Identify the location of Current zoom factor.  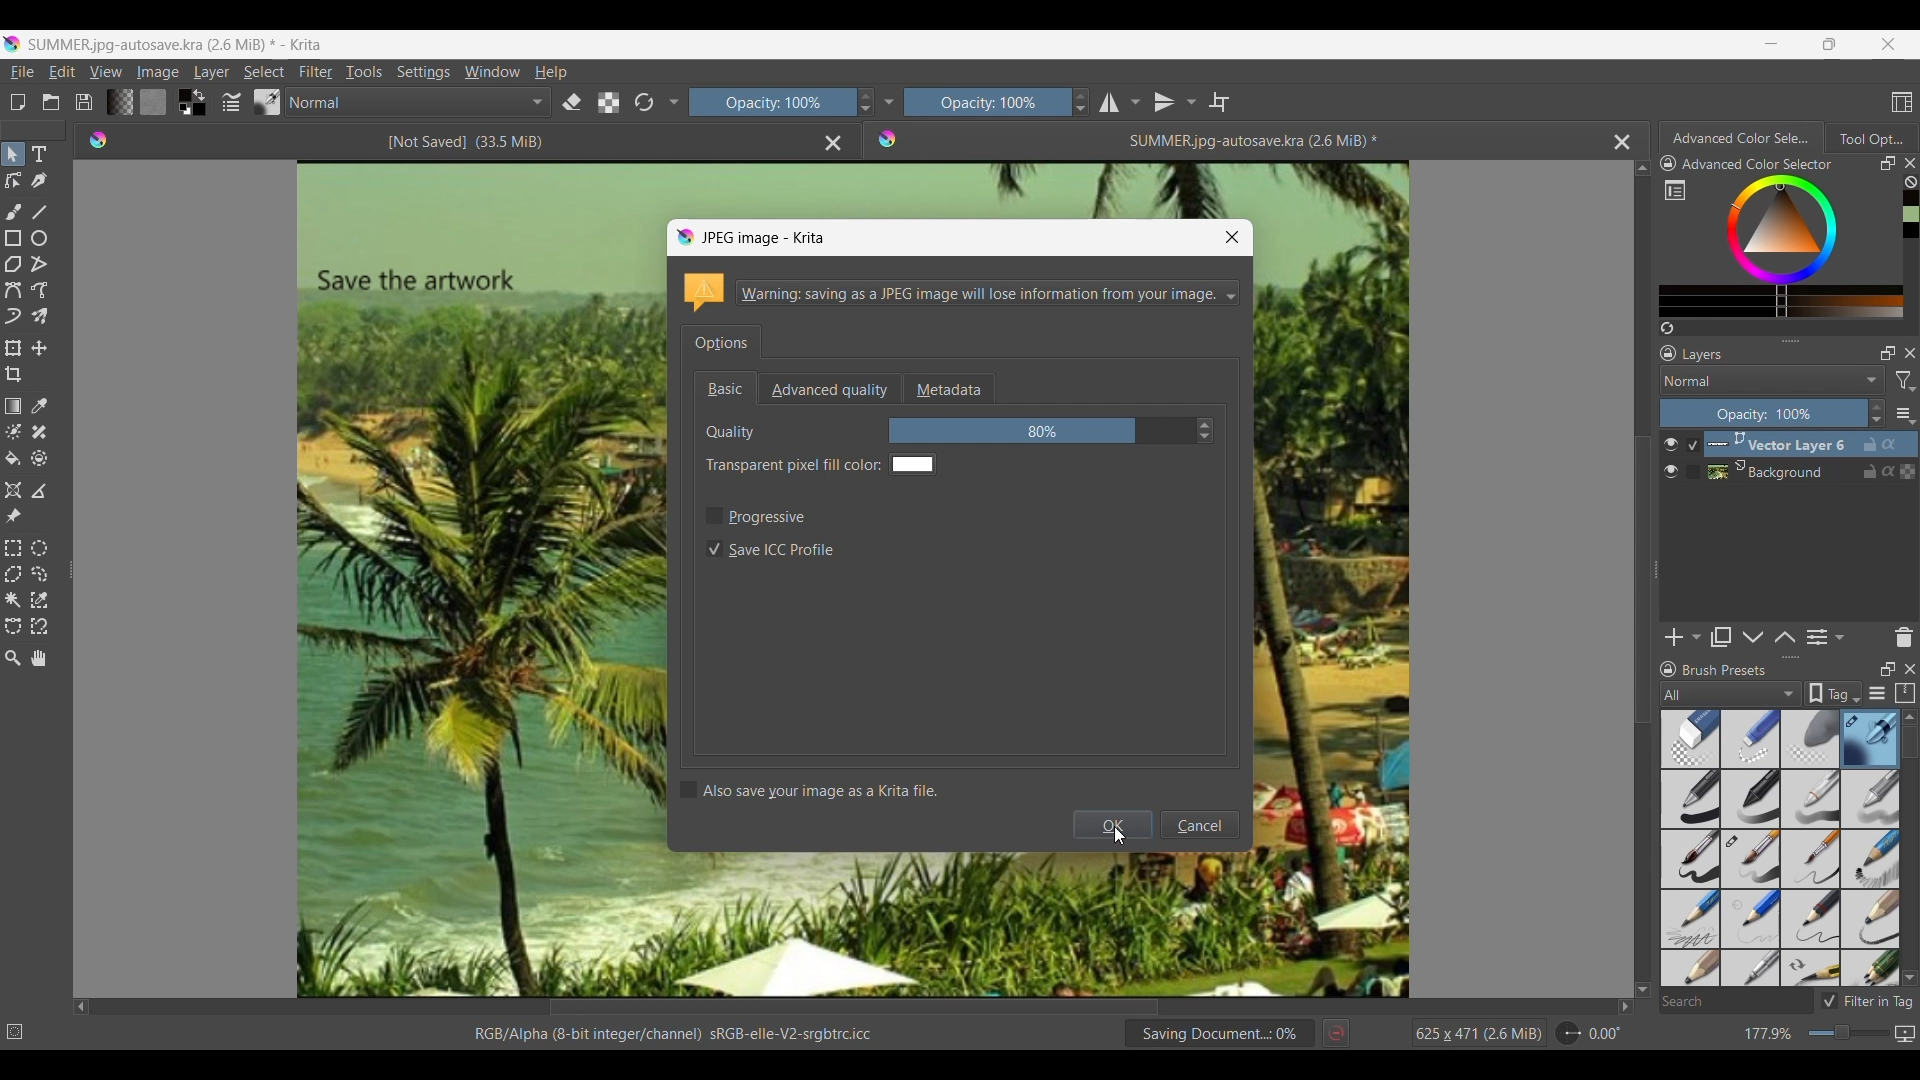
(1769, 1034).